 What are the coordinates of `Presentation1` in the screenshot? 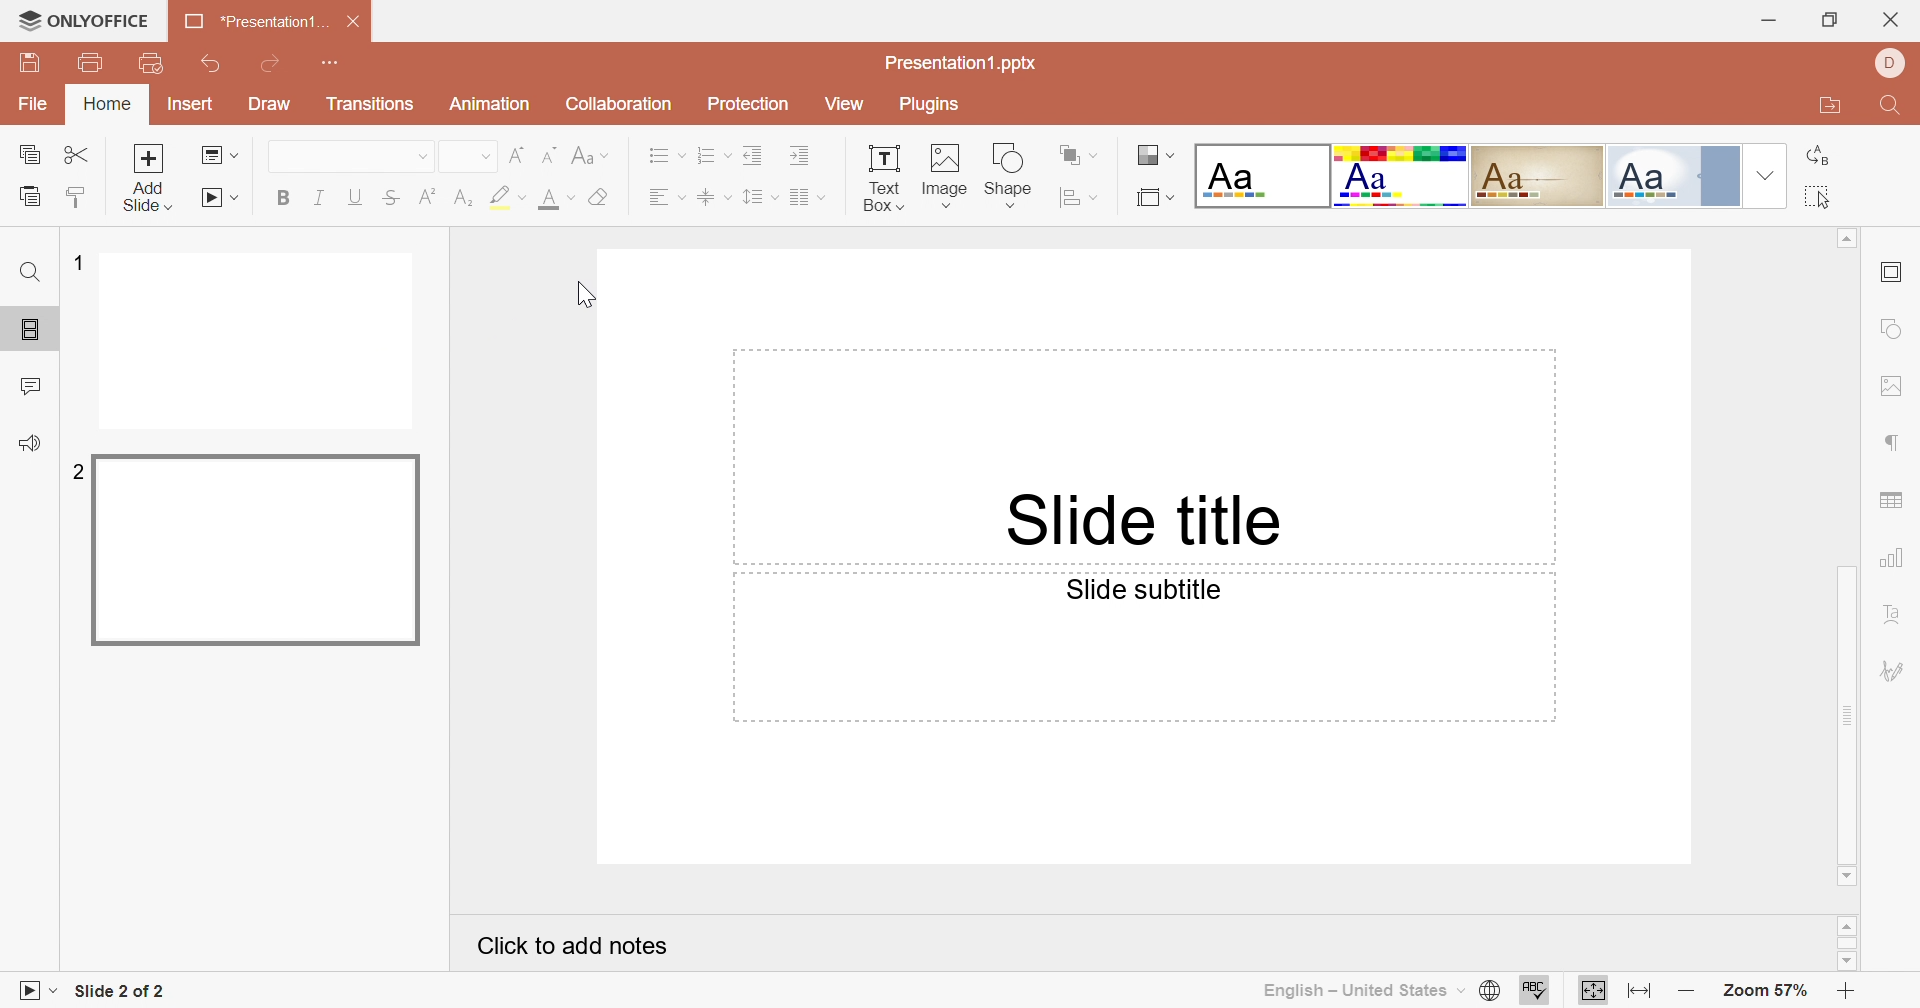 It's located at (247, 19).